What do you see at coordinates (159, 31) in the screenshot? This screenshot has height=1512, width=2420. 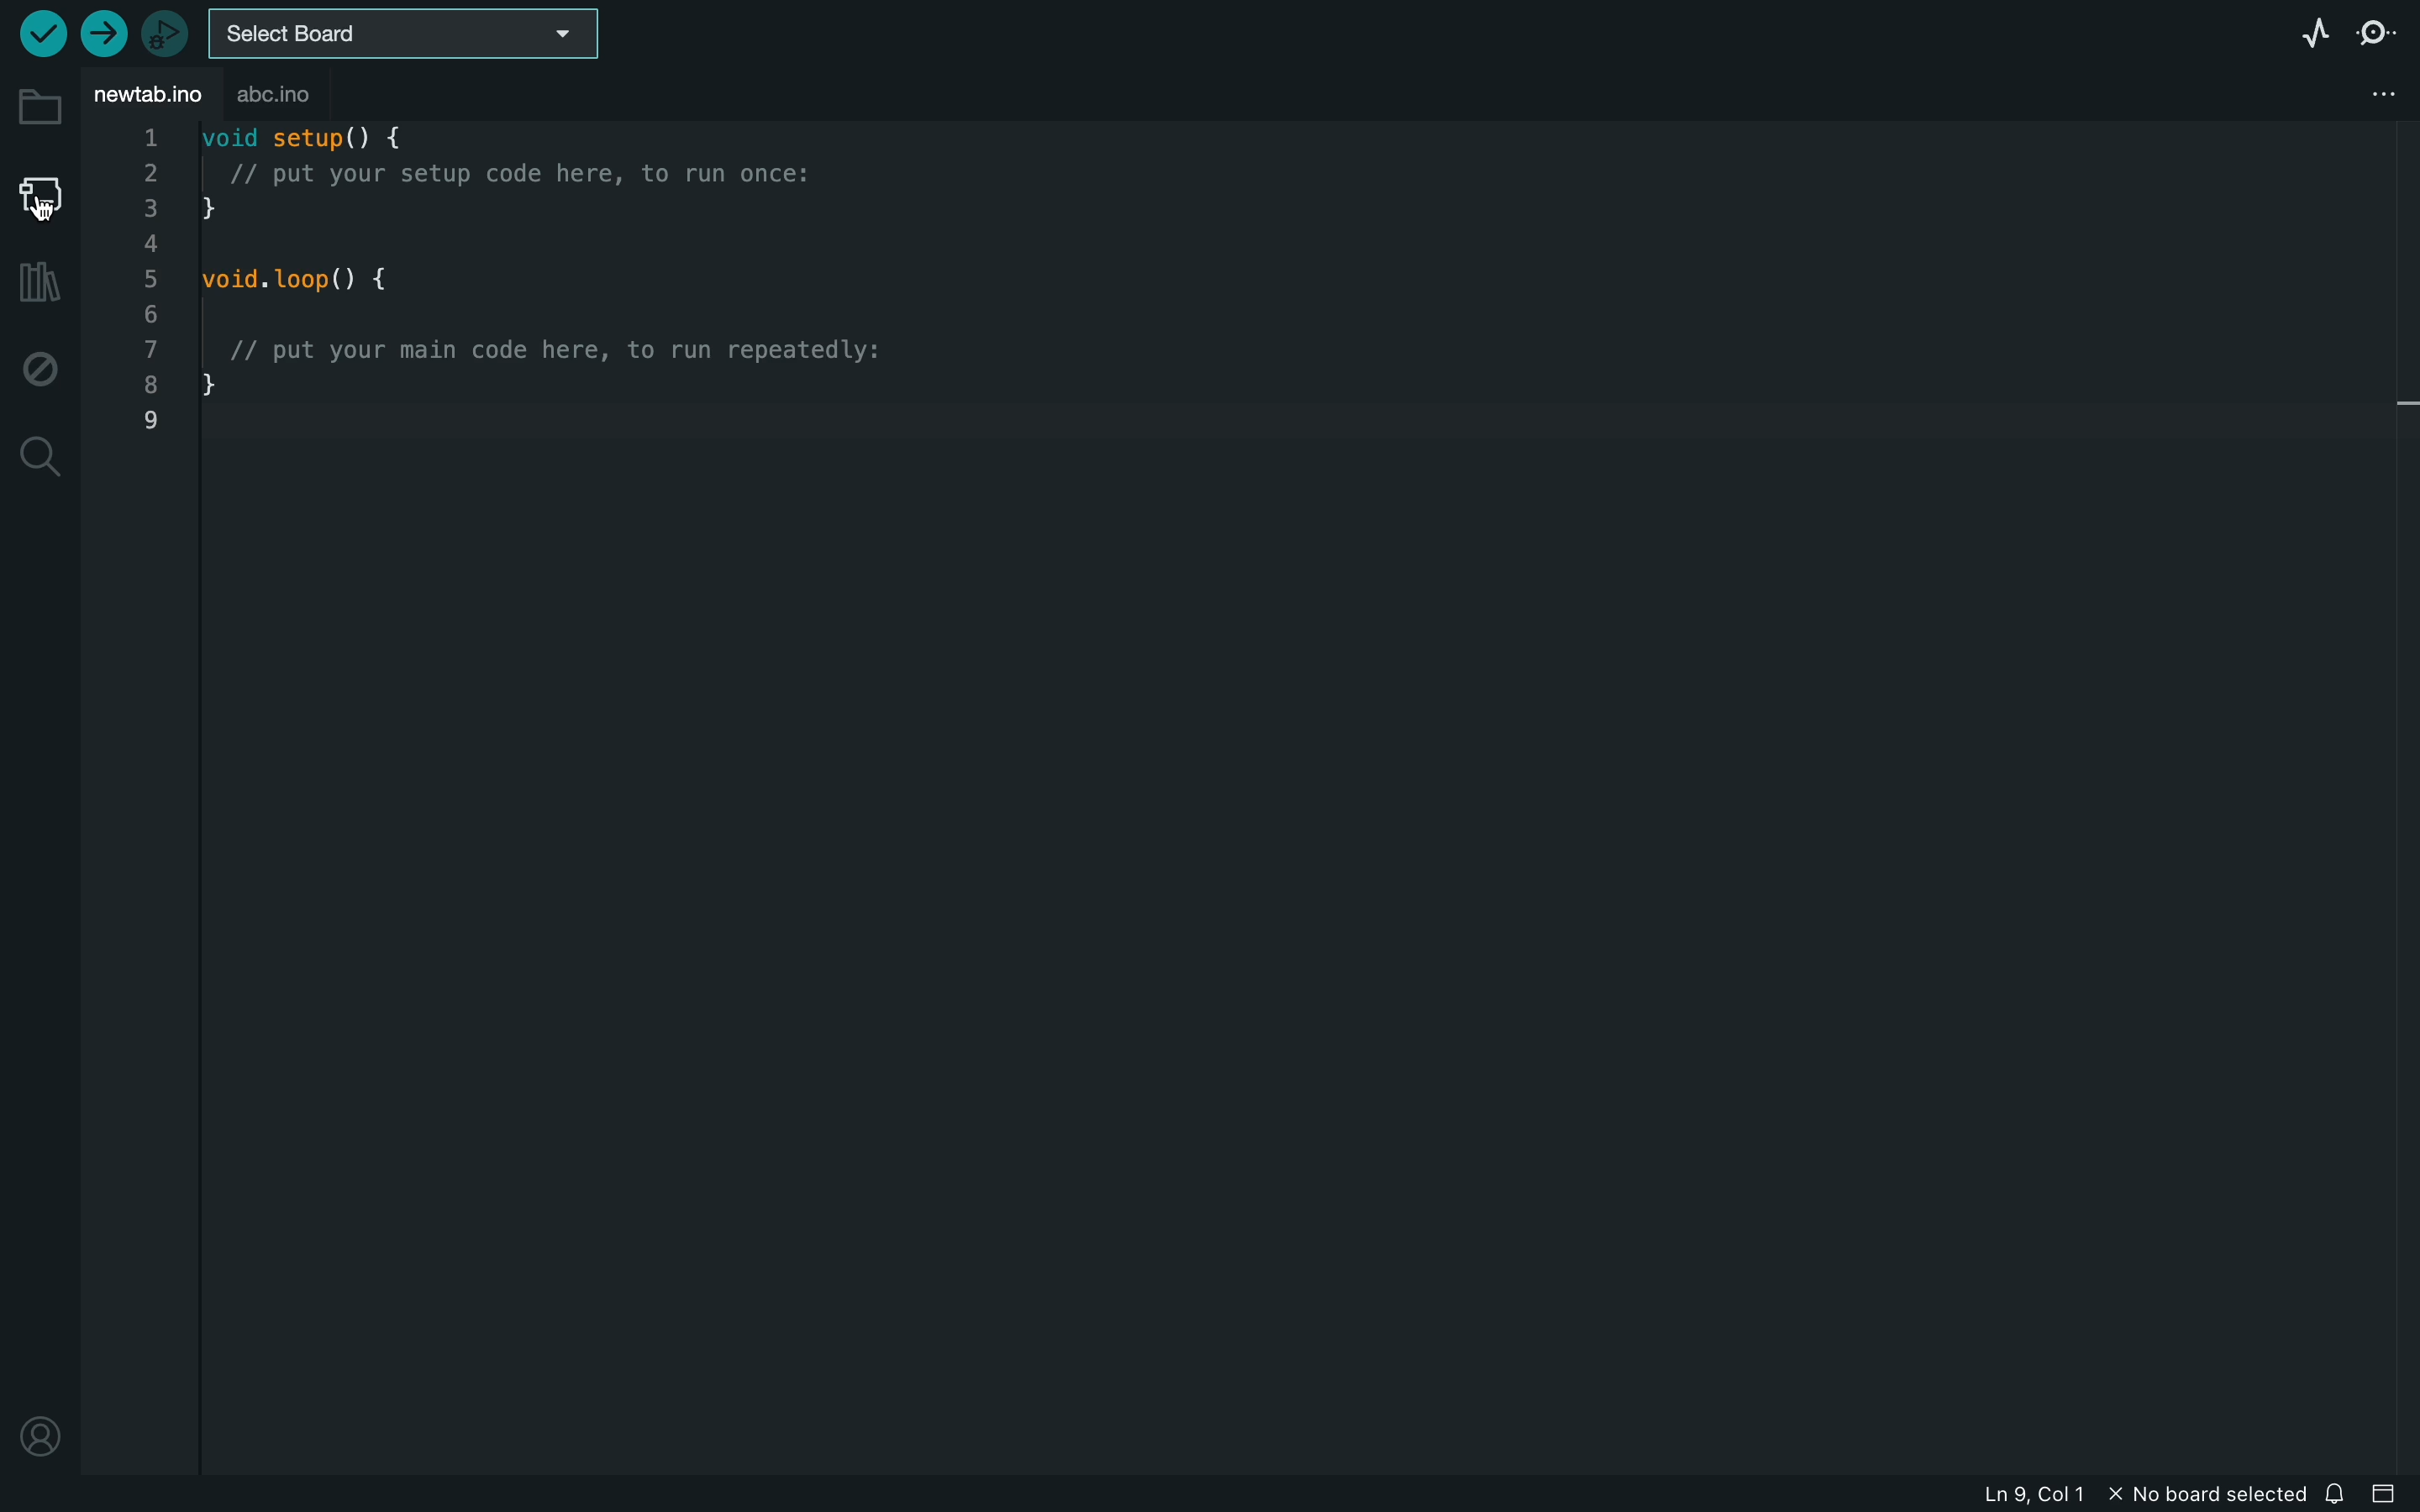 I see `debugger` at bounding box center [159, 31].